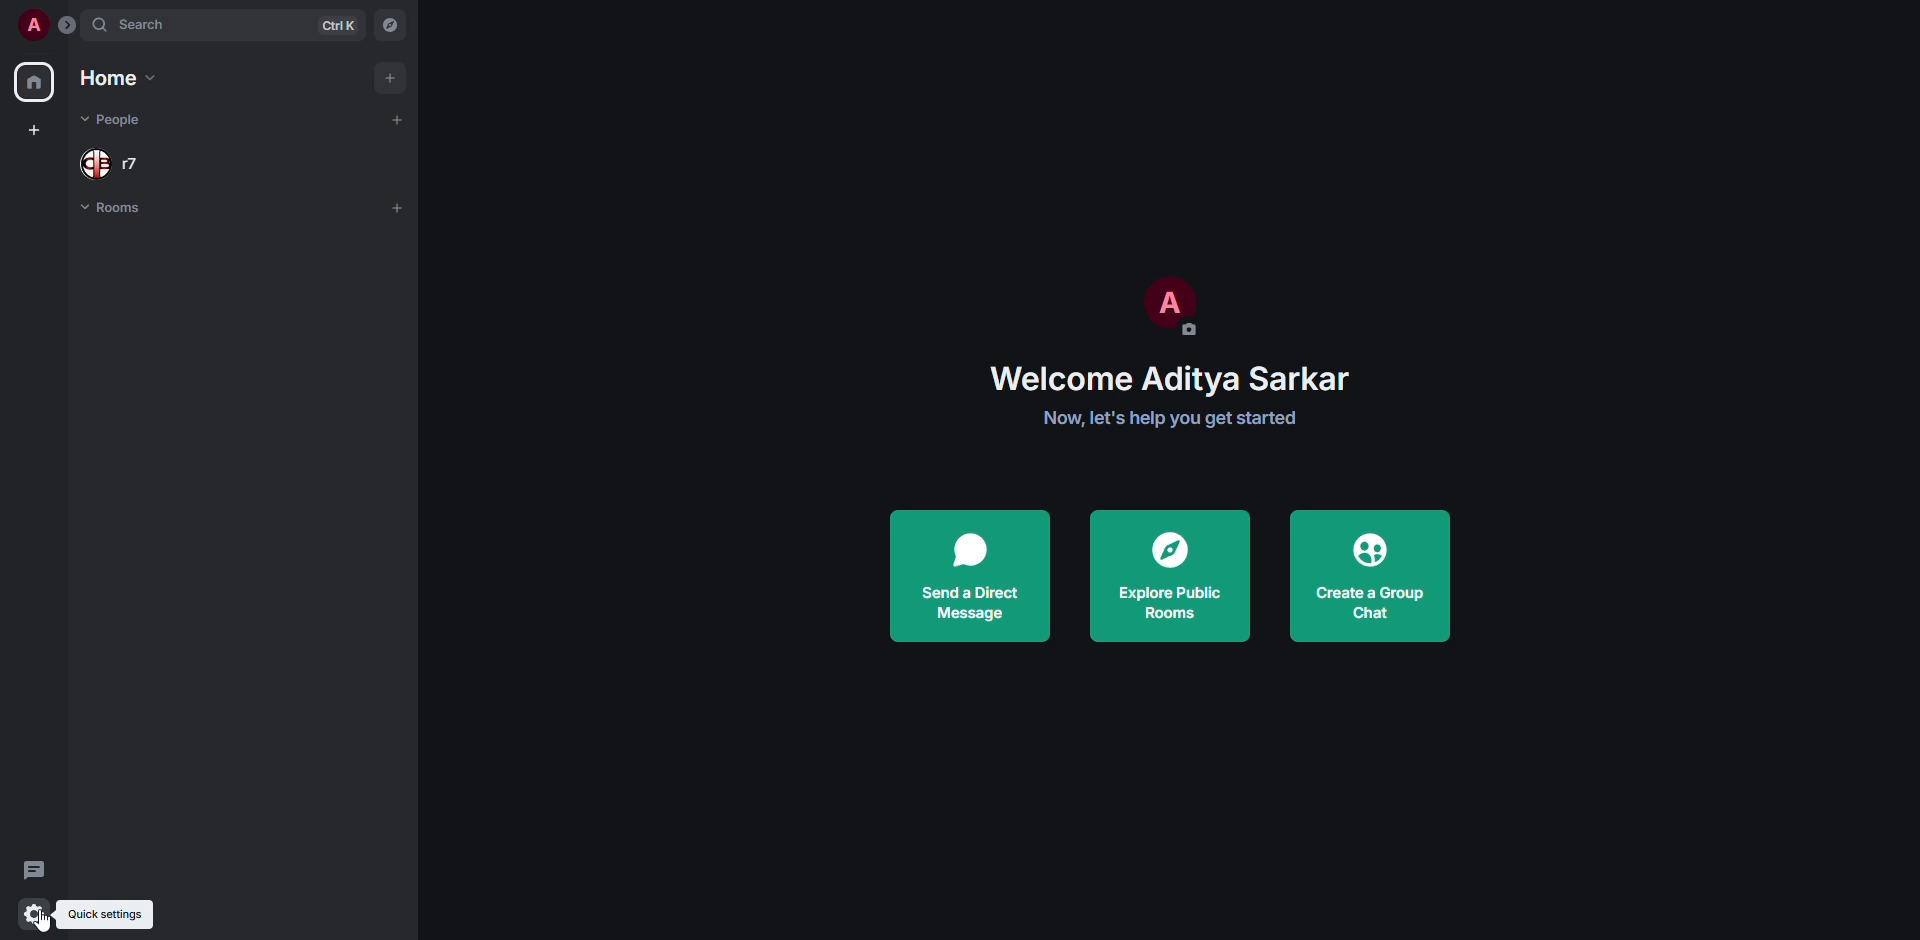 Image resolution: width=1920 pixels, height=940 pixels. Describe the element at coordinates (396, 118) in the screenshot. I see `add` at that location.